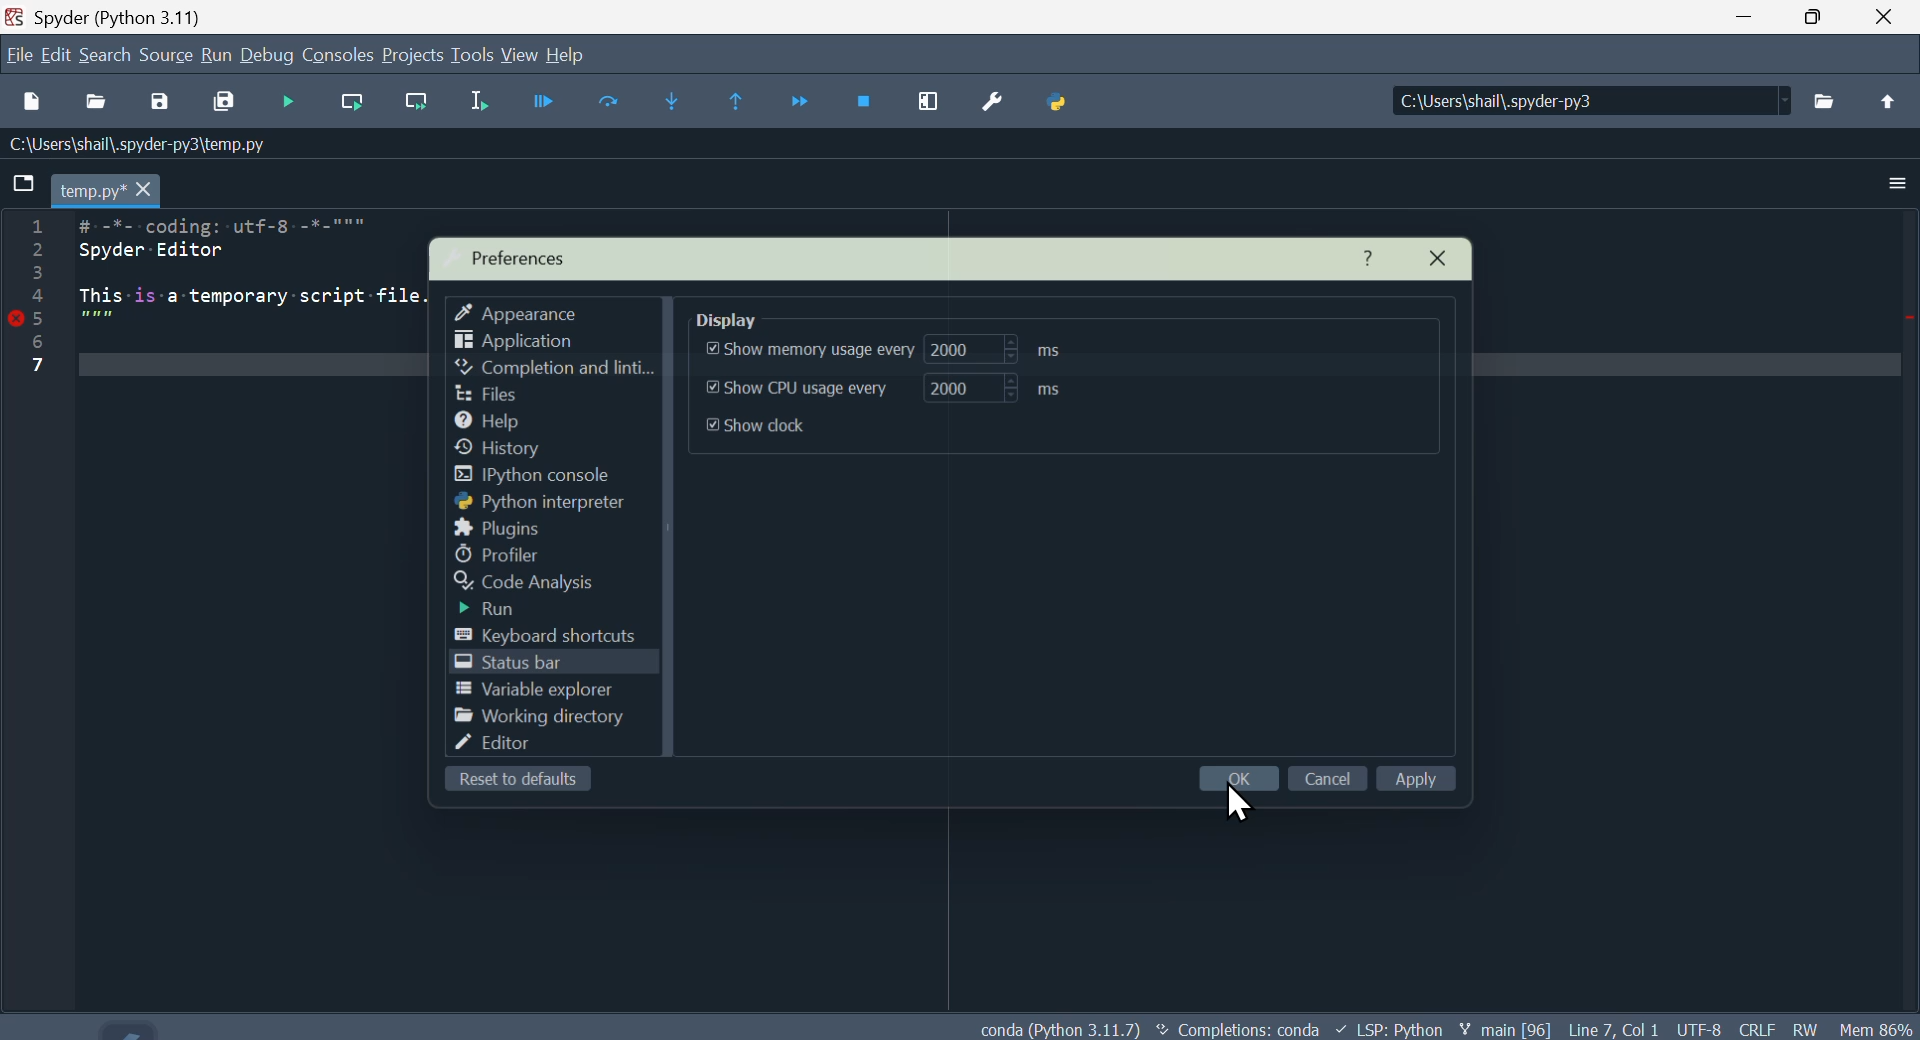 This screenshot has height=1040, width=1920. I want to click on Plugins, so click(493, 528).